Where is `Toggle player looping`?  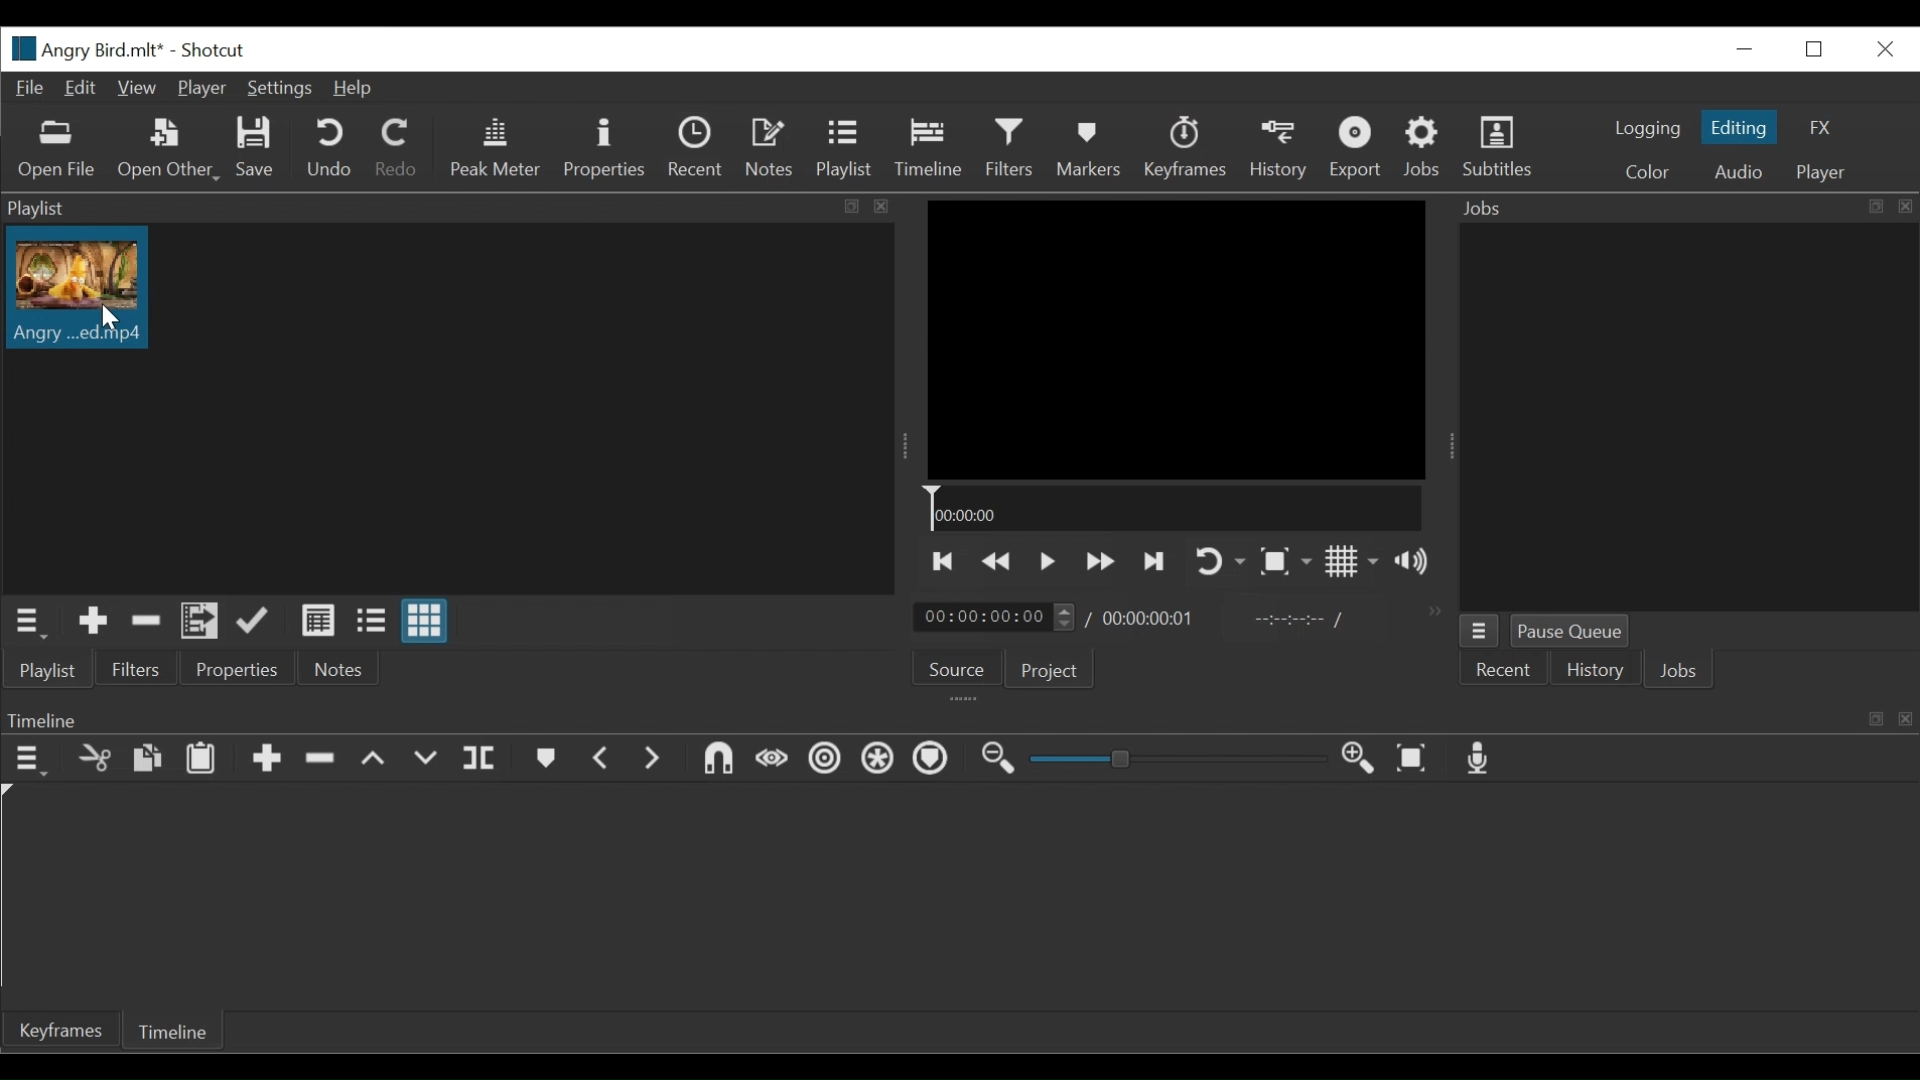
Toggle player looping is located at coordinates (1217, 560).